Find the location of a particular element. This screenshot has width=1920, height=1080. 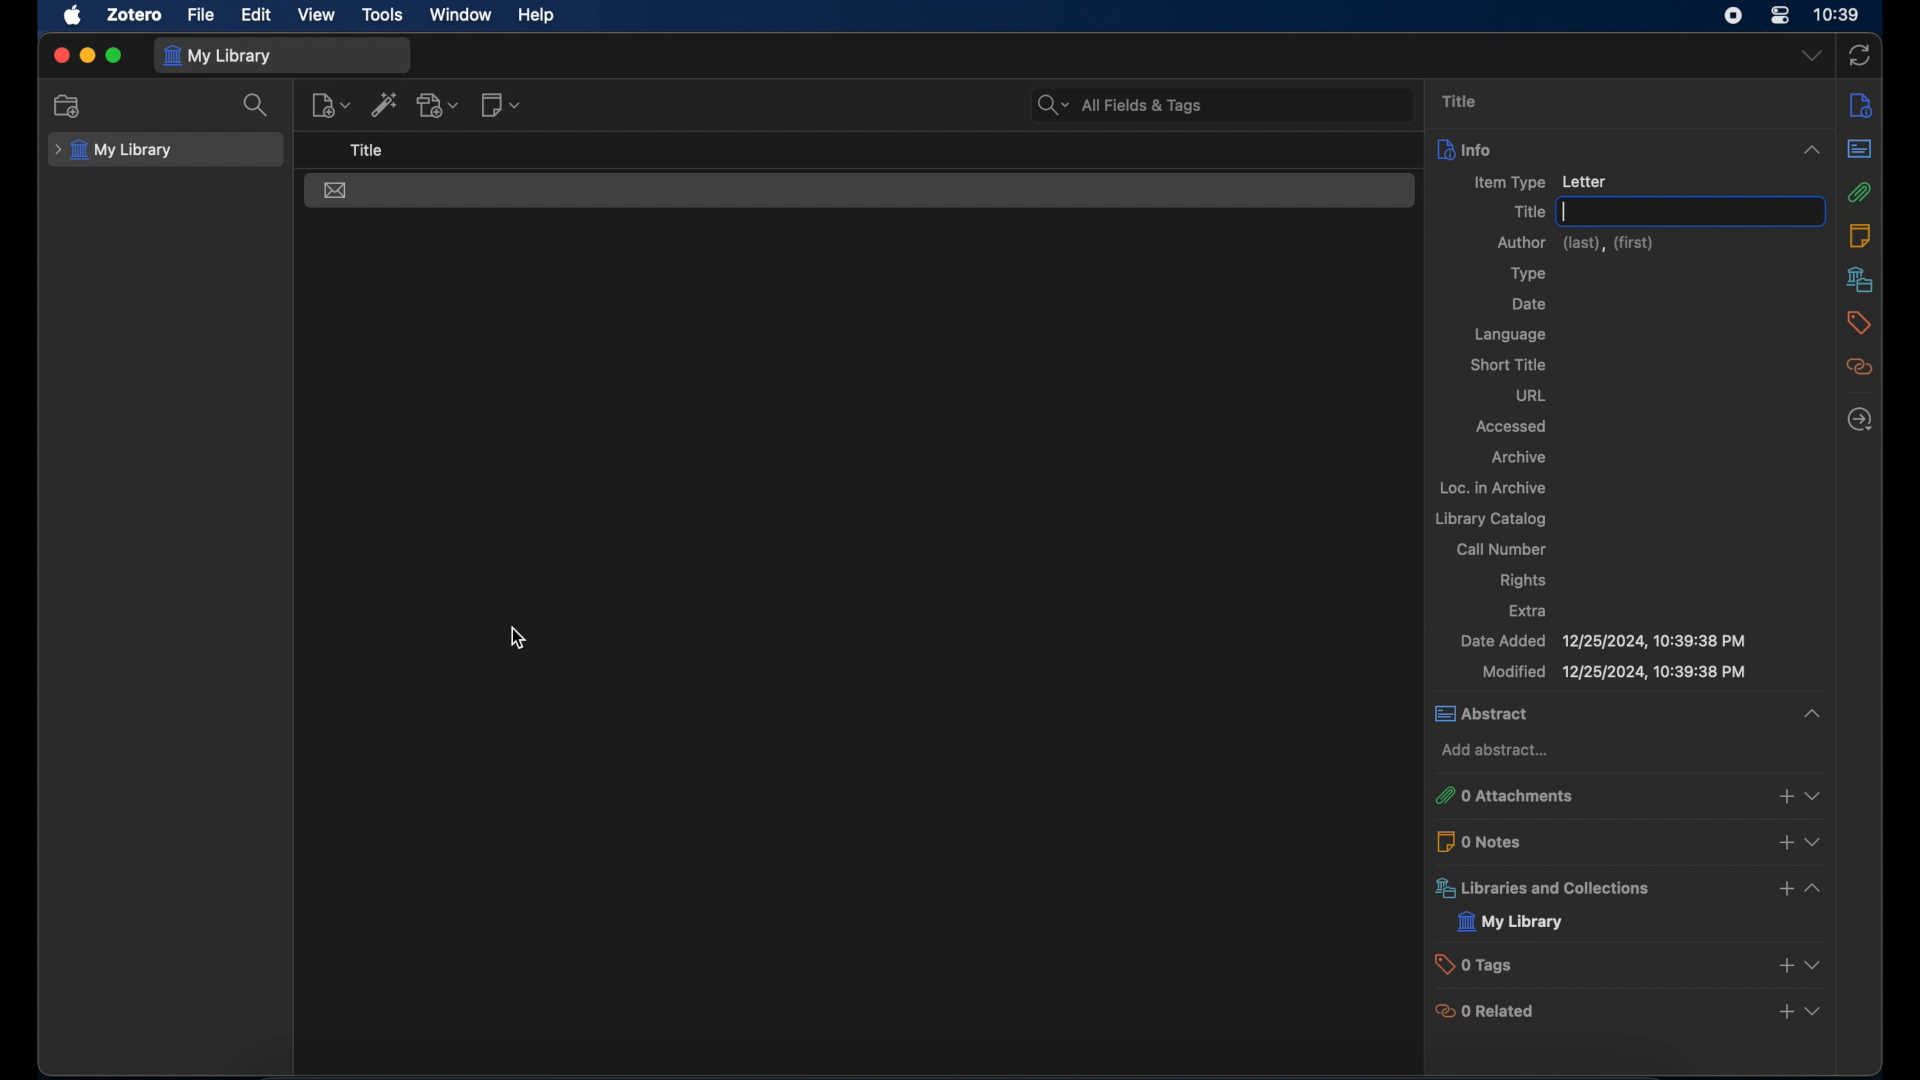

0 notes is located at coordinates (1486, 841).